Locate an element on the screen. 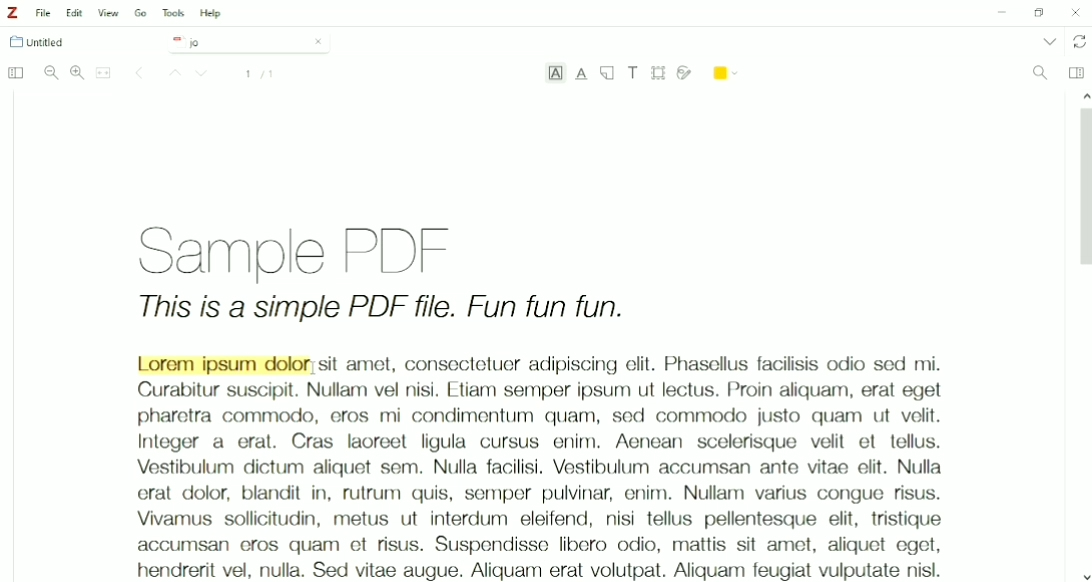 Image resolution: width=1092 pixels, height=582 pixels. Change Page is located at coordinates (139, 74).